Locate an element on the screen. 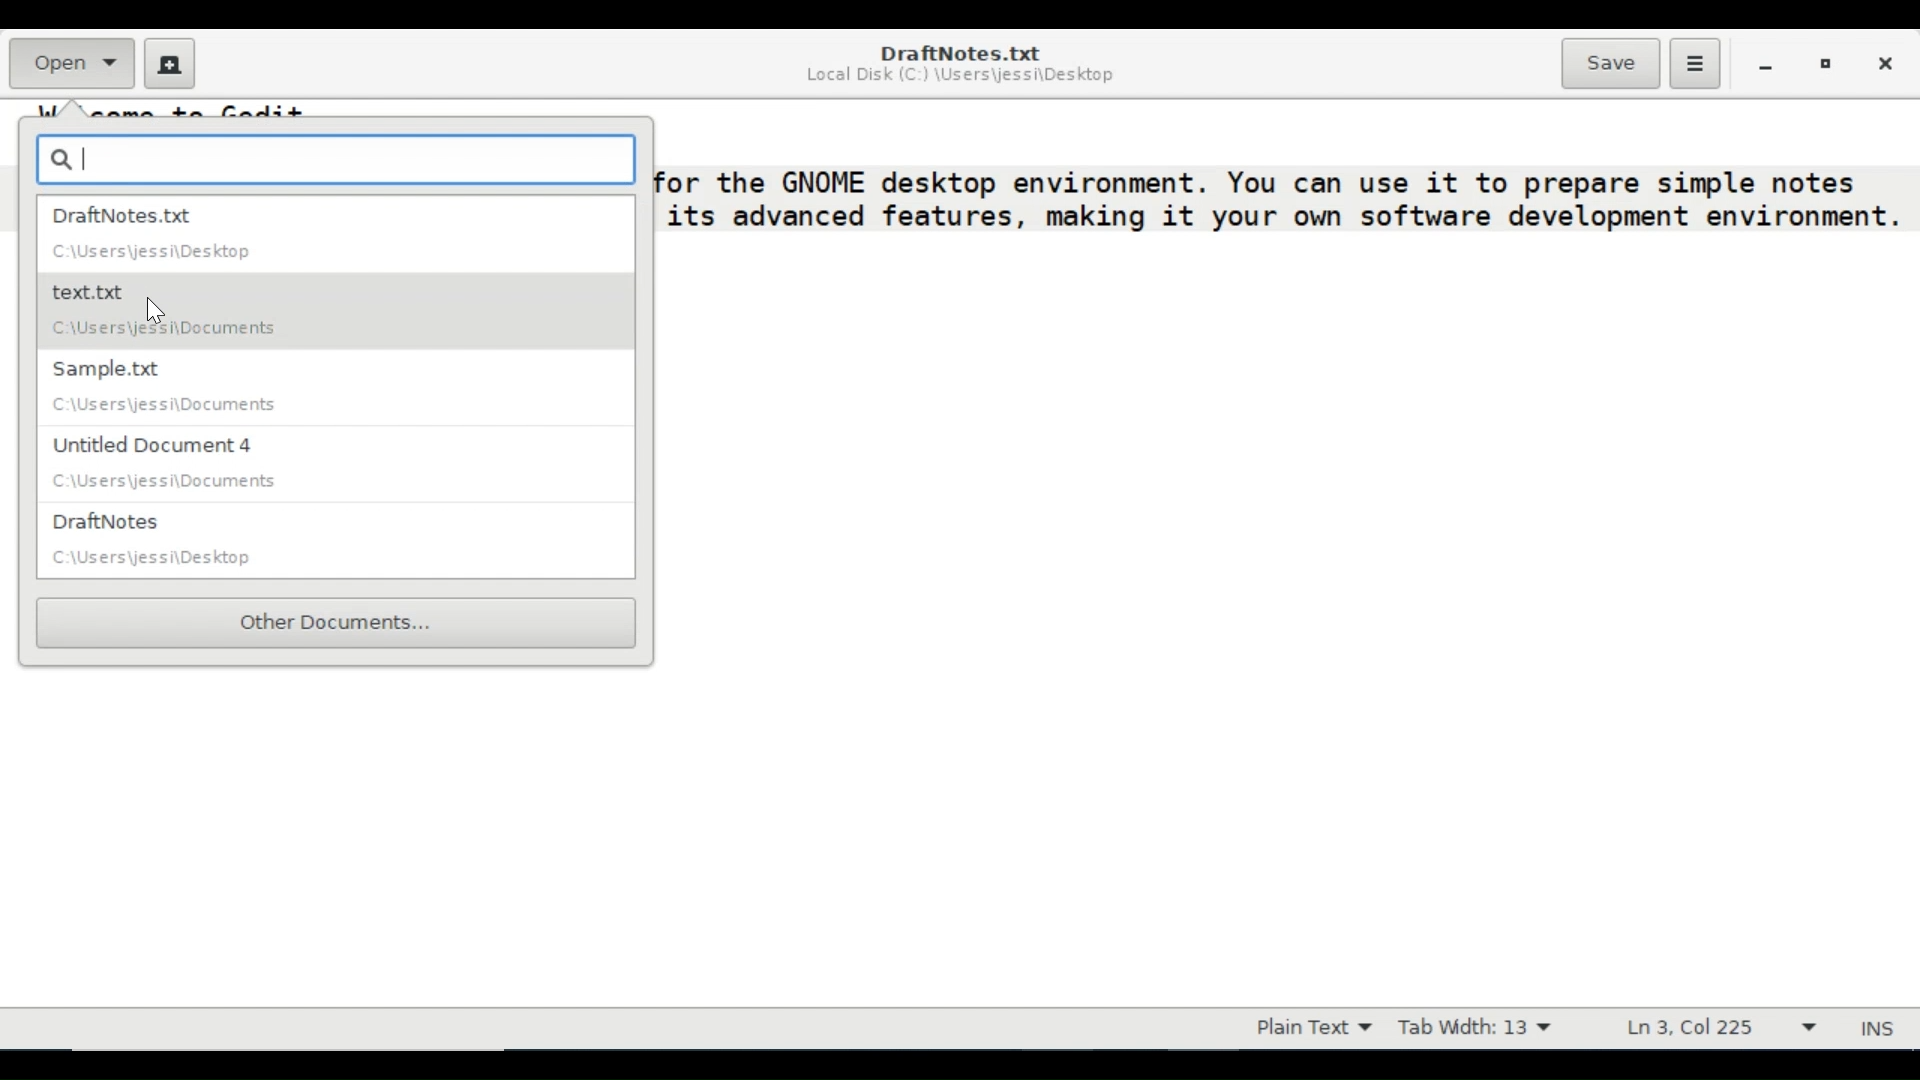 This screenshot has width=1920, height=1080. Create New is located at coordinates (170, 63).